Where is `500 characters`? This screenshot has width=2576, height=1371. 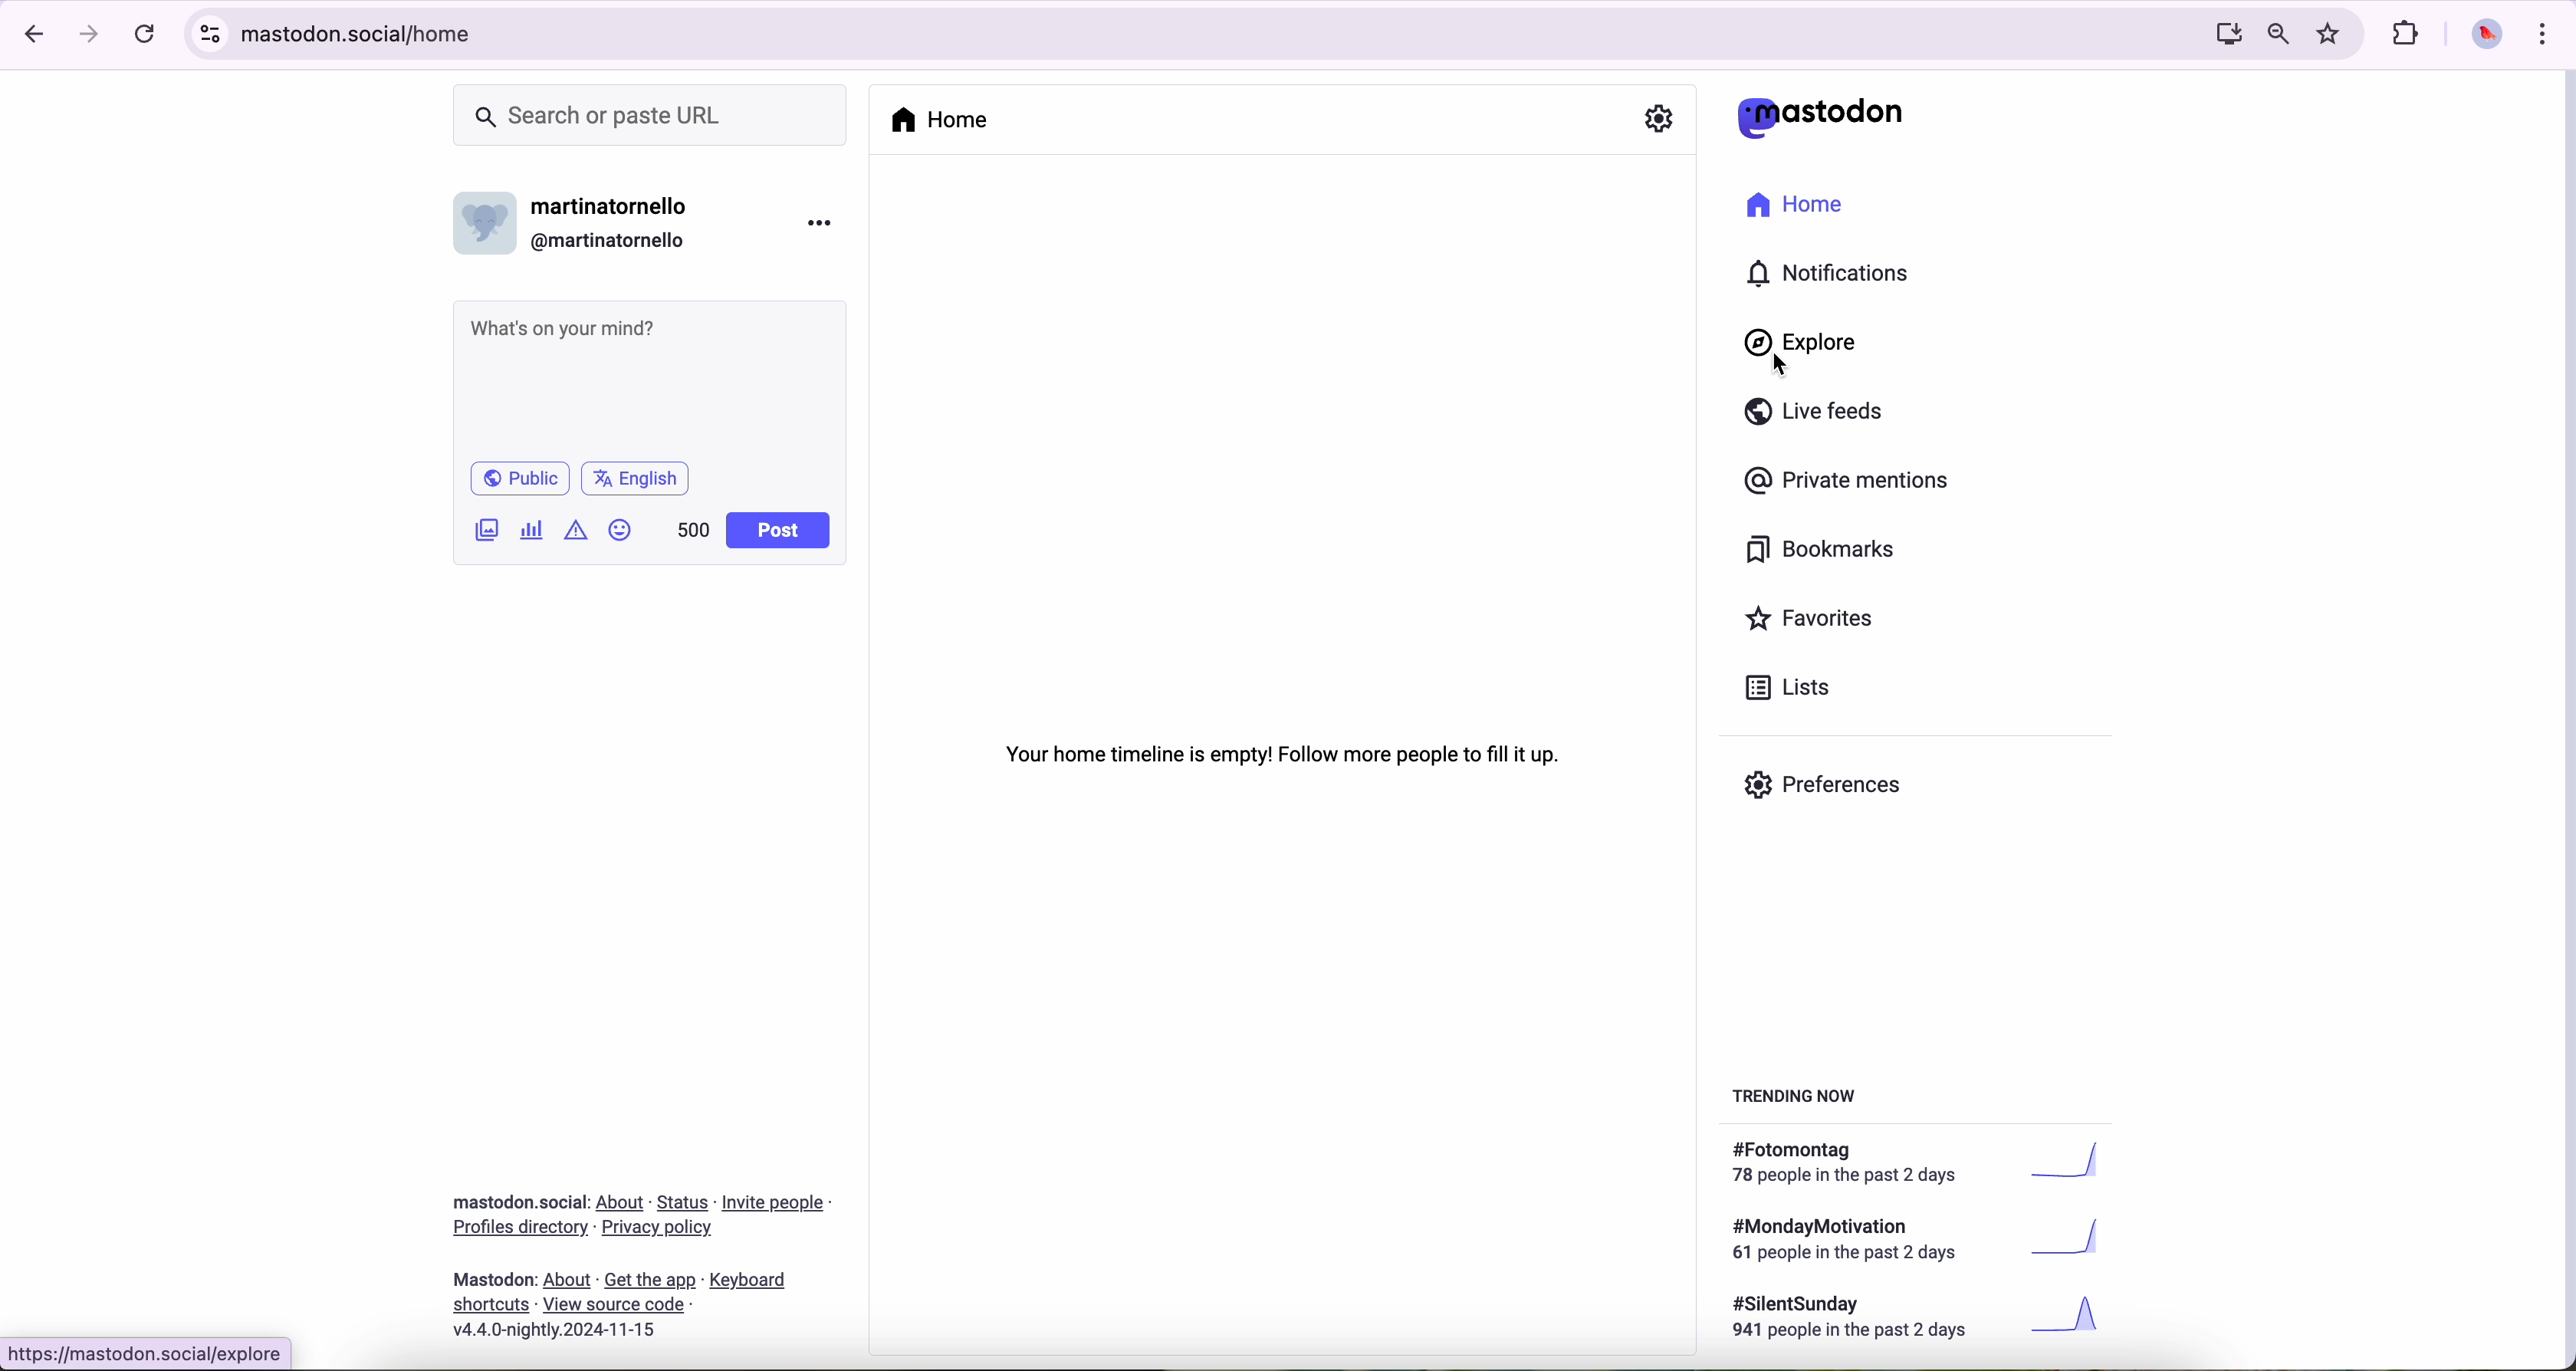 500 characters is located at coordinates (692, 529).